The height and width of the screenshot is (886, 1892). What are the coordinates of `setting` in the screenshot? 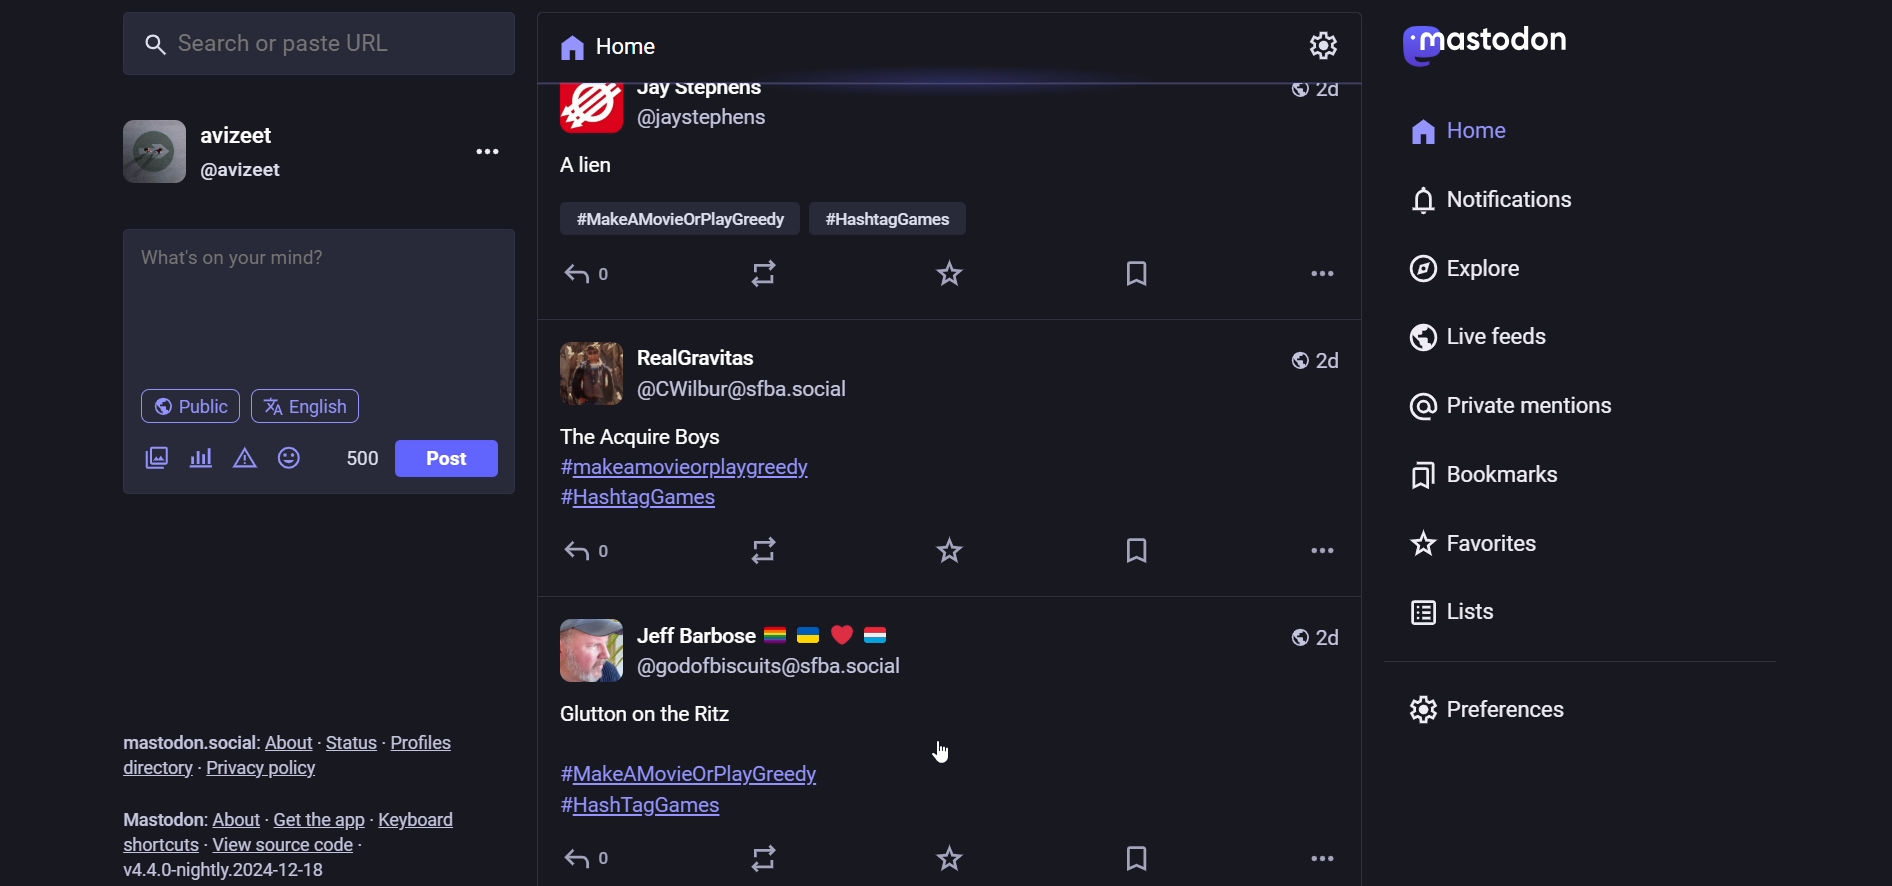 It's located at (1327, 44).